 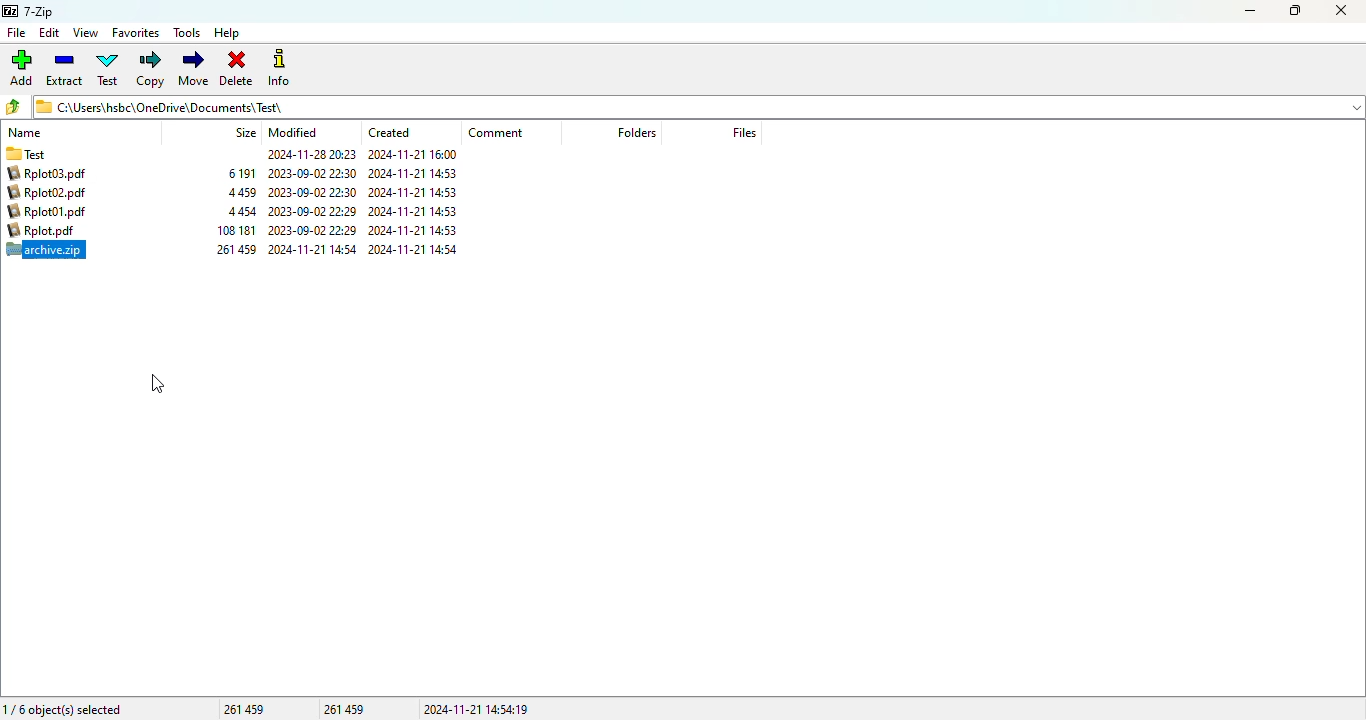 What do you see at coordinates (294, 132) in the screenshot?
I see `modified` at bounding box center [294, 132].